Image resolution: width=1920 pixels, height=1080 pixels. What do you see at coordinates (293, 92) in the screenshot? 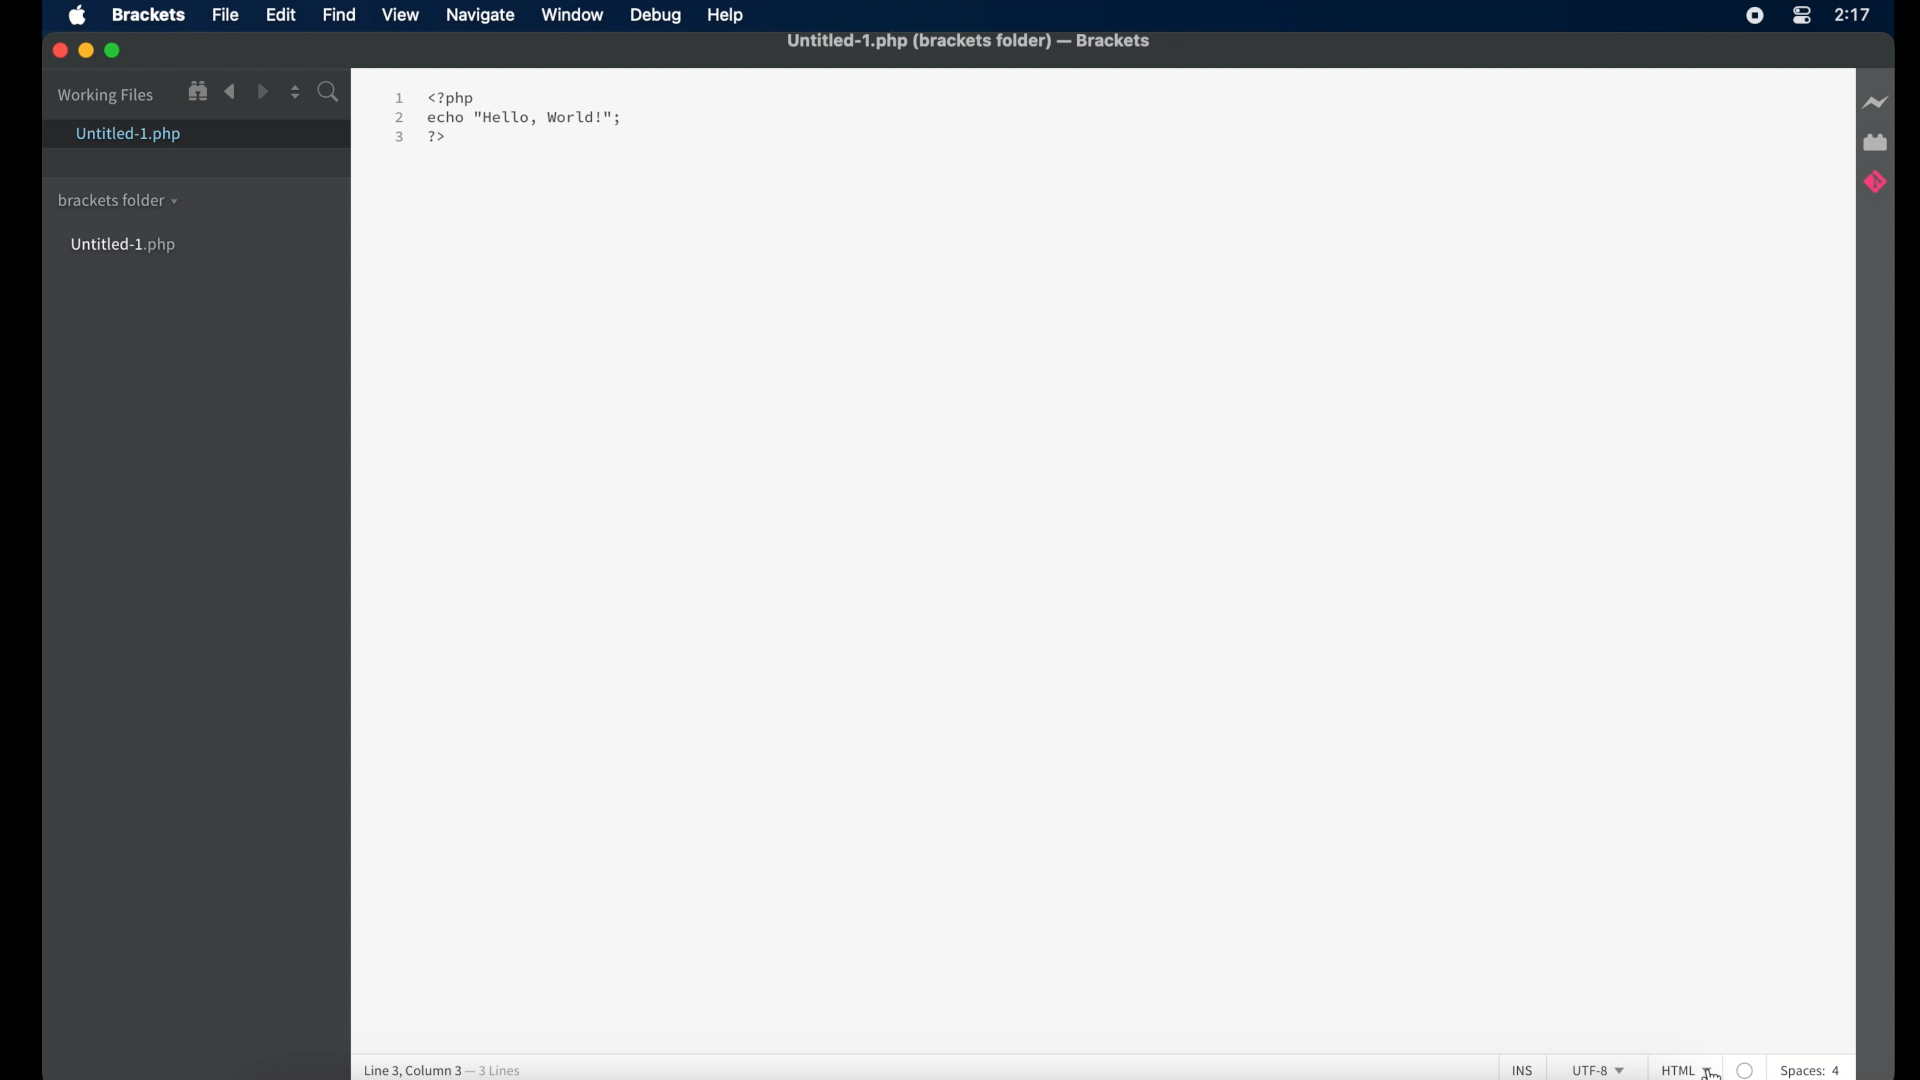
I see `split  editor vertical or horizontal` at bounding box center [293, 92].